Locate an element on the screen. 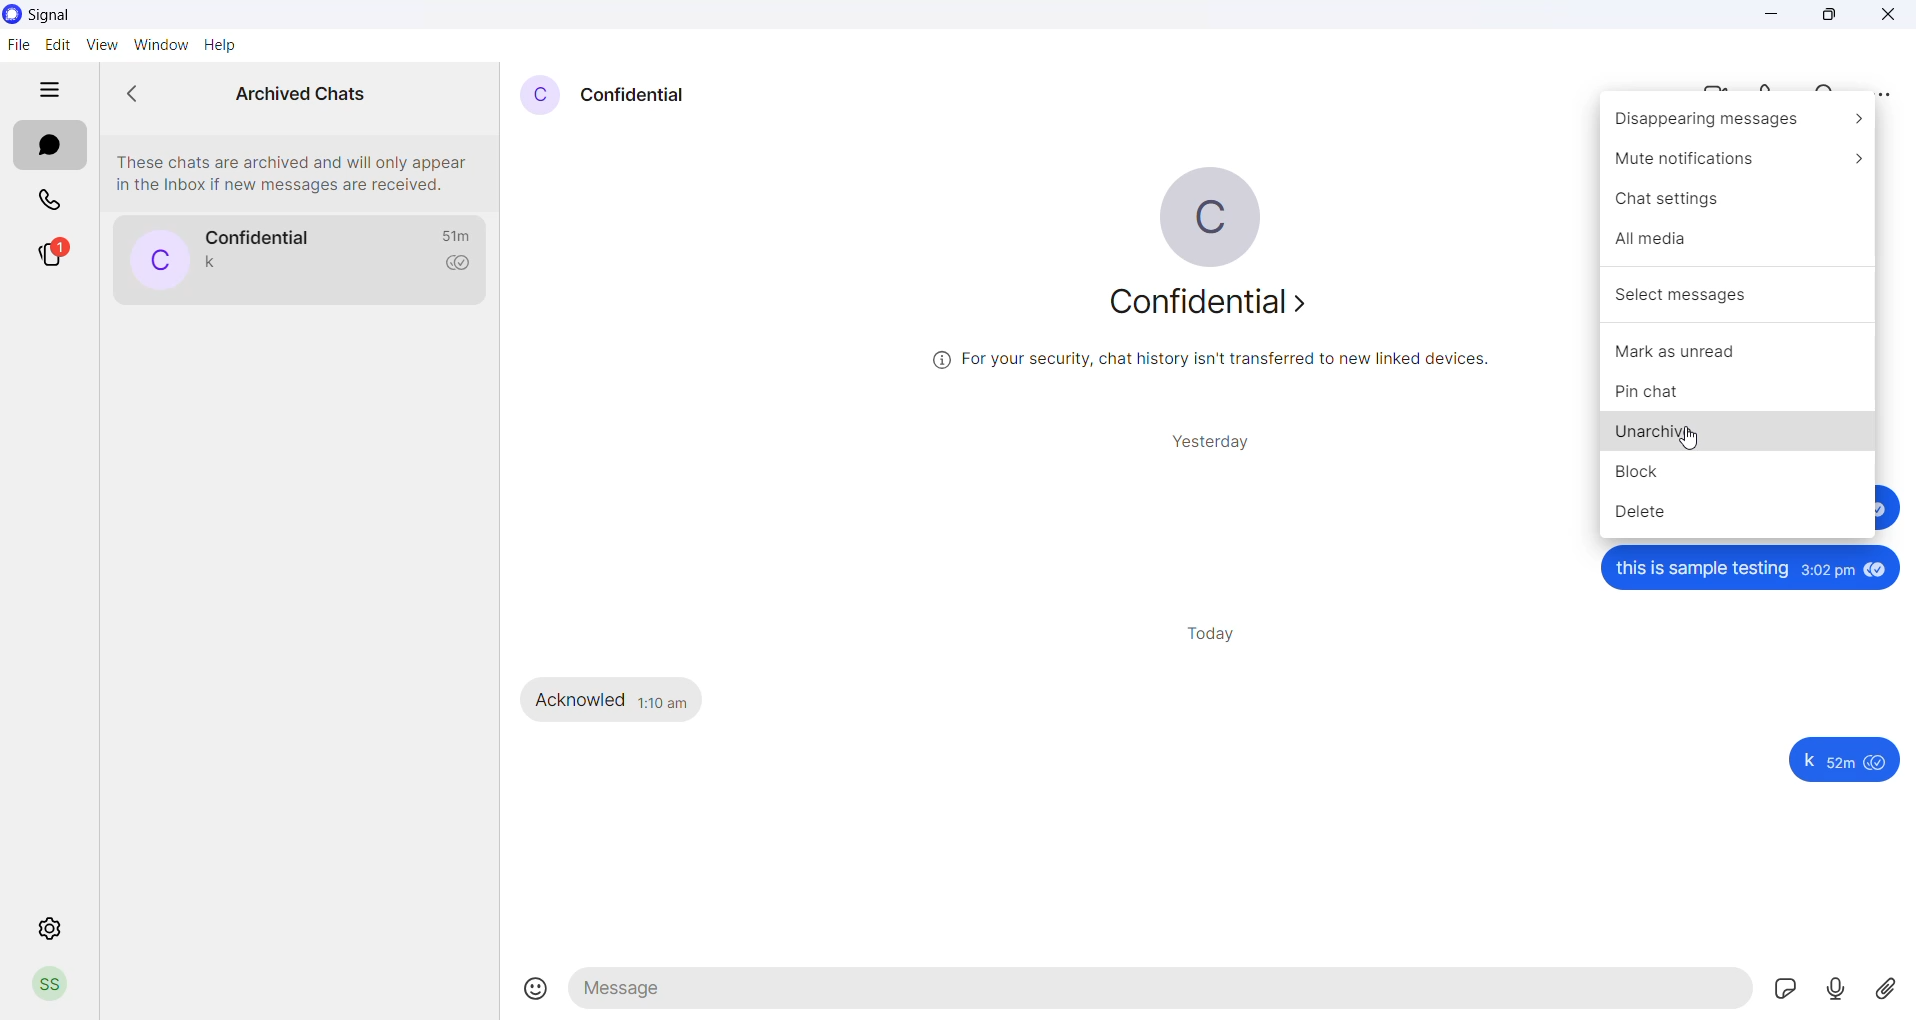 The width and height of the screenshot is (1916, 1020). archived chats information is located at coordinates (294, 168).